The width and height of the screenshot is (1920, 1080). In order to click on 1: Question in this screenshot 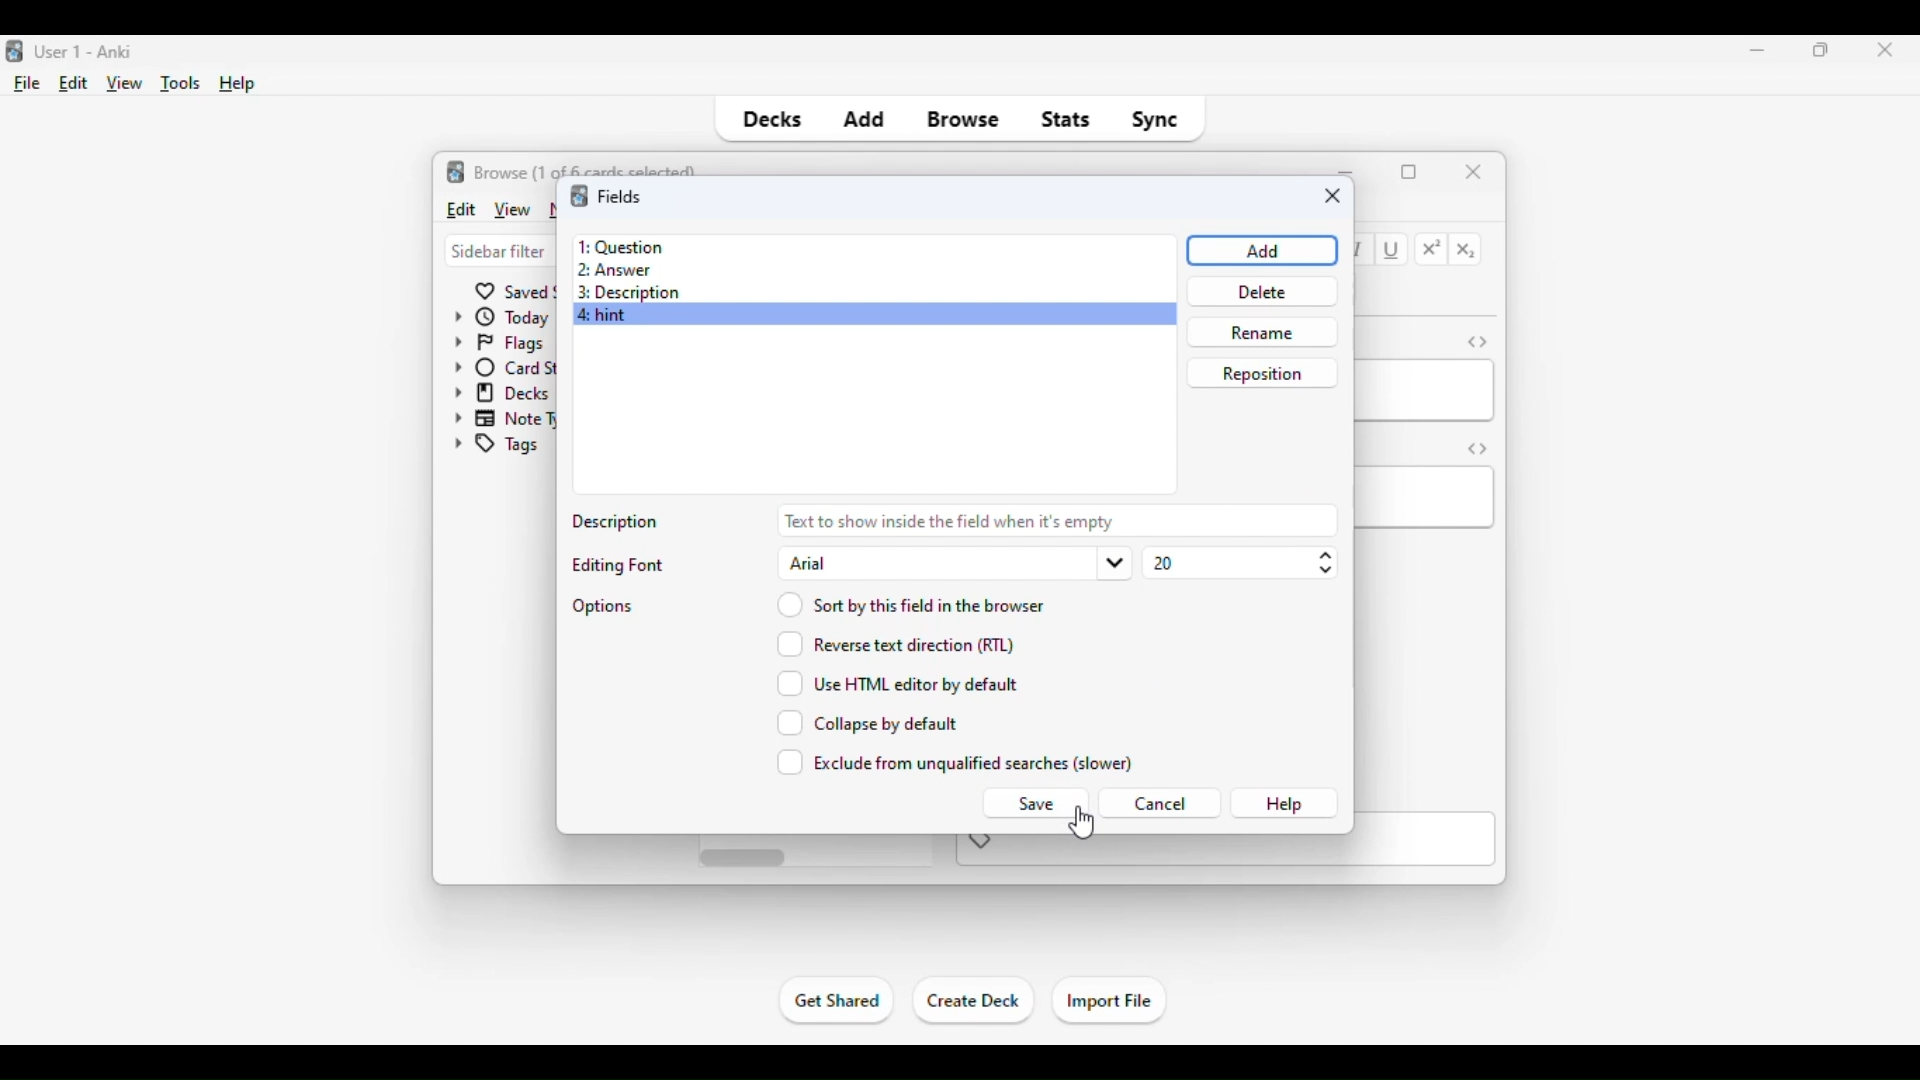, I will do `click(620, 246)`.